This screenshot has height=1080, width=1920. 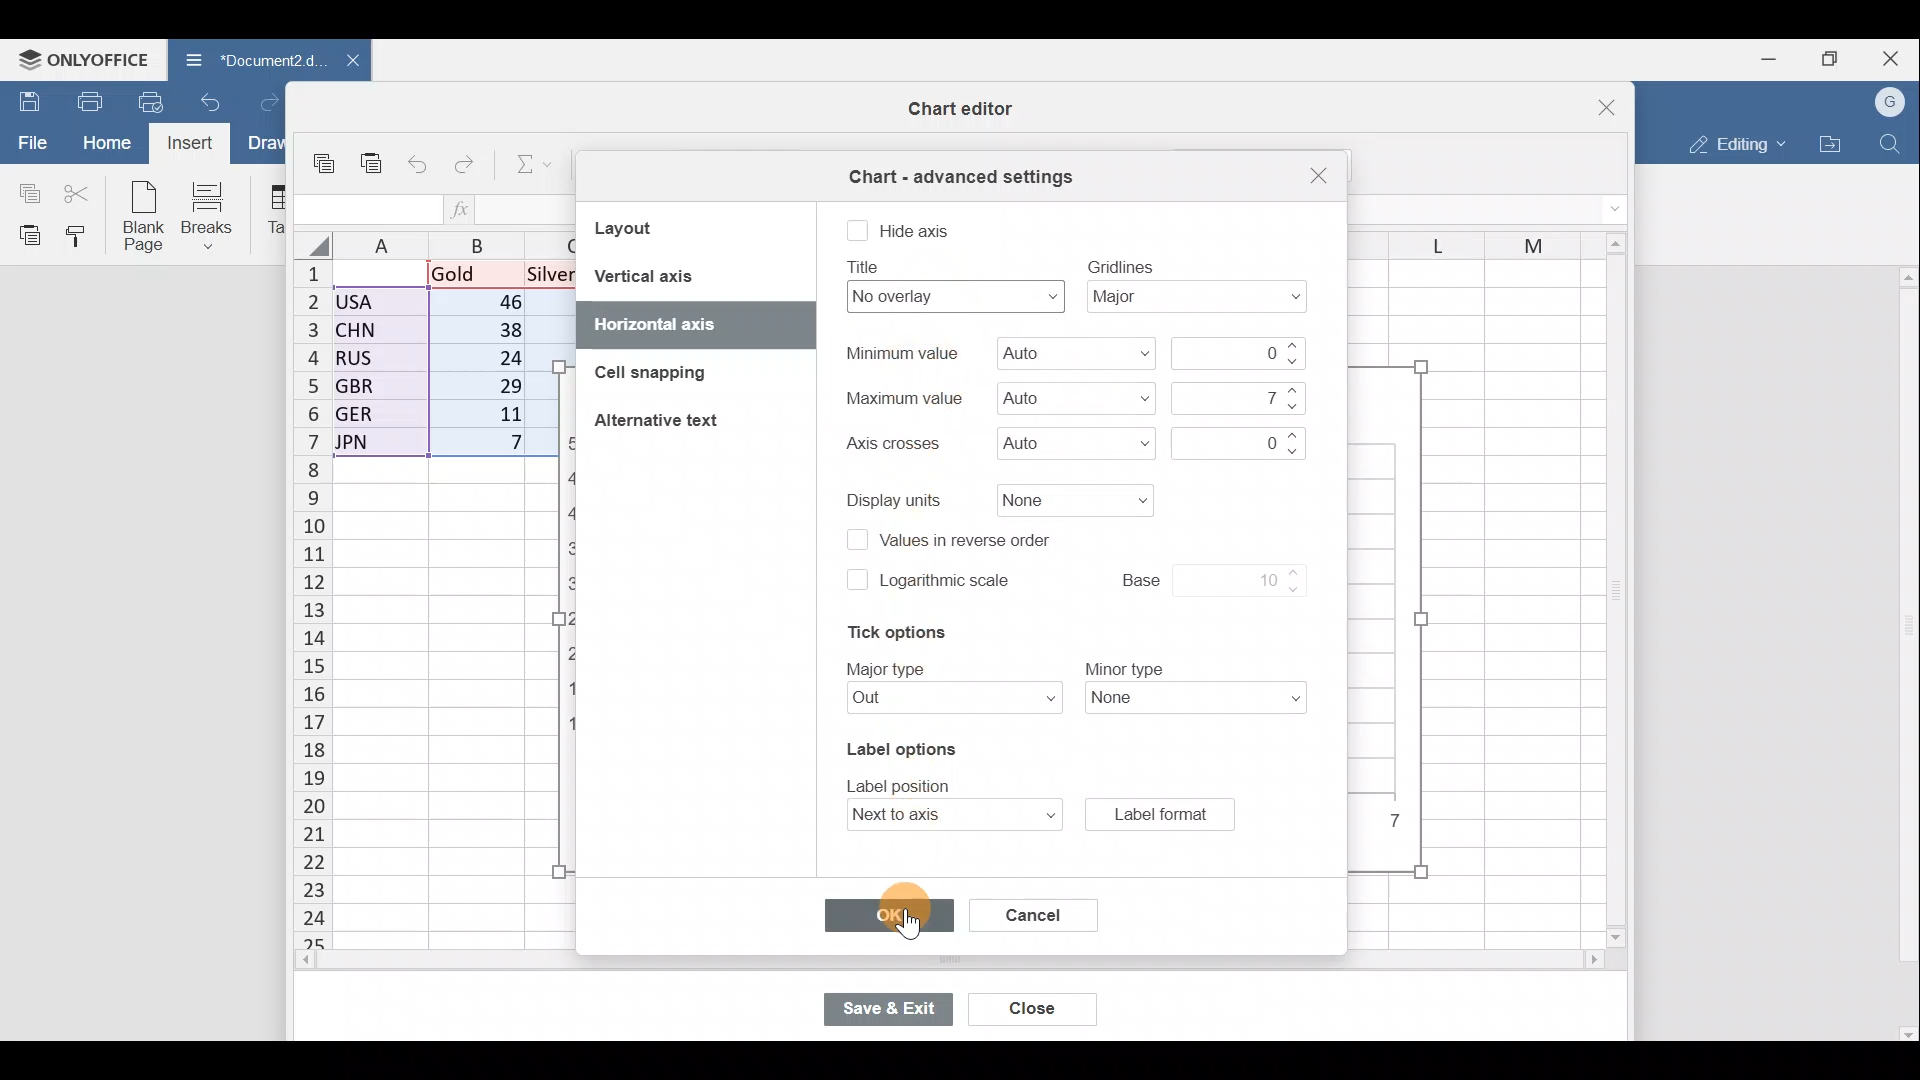 I want to click on Alternative text, so click(x=667, y=423).